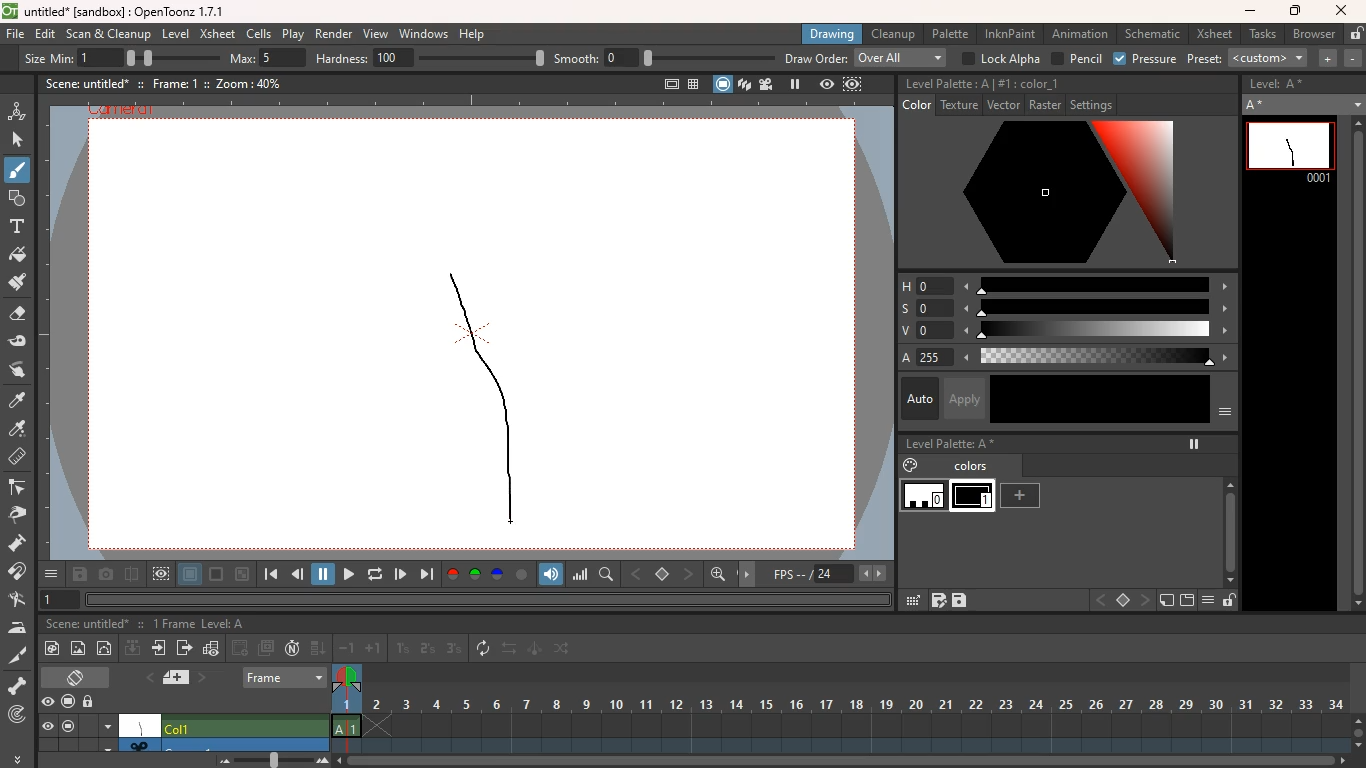  Describe the element at coordinates (67, 699) in the screenshot. I see `screen` at that location.